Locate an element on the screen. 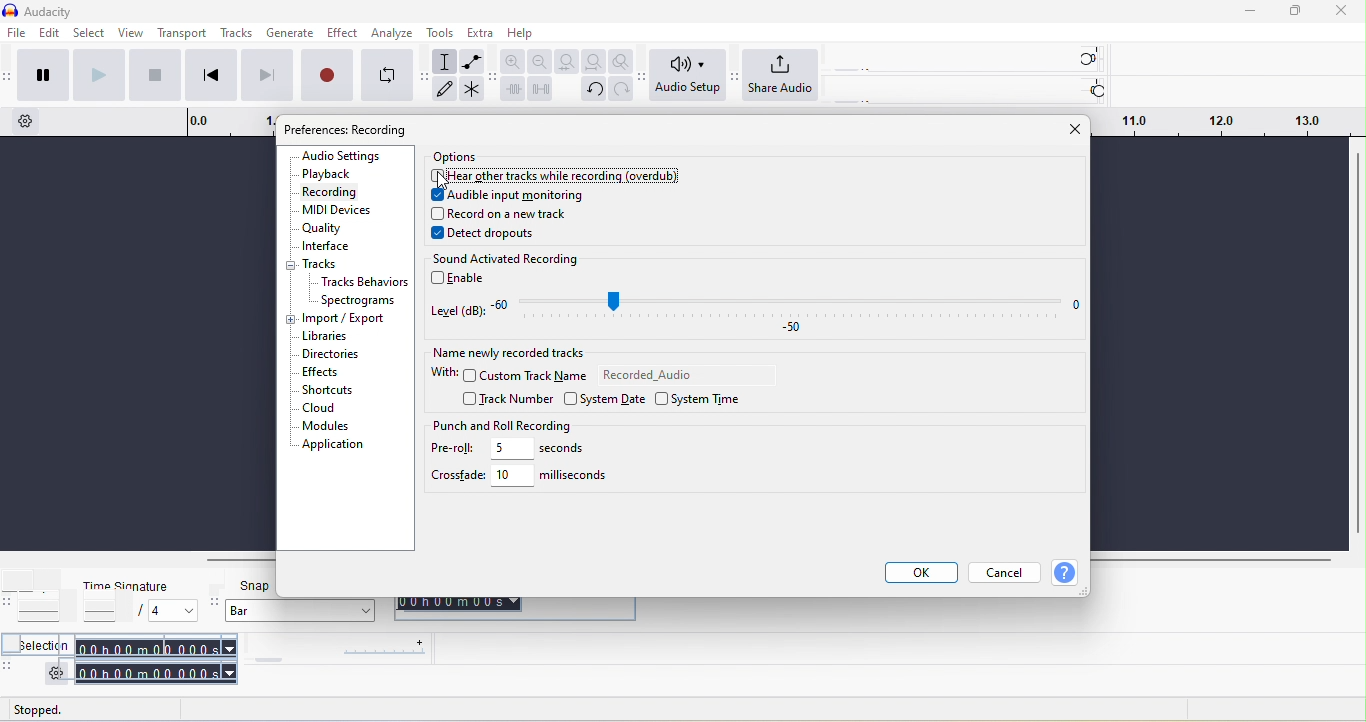  effects is located at coordinates (343, 373).